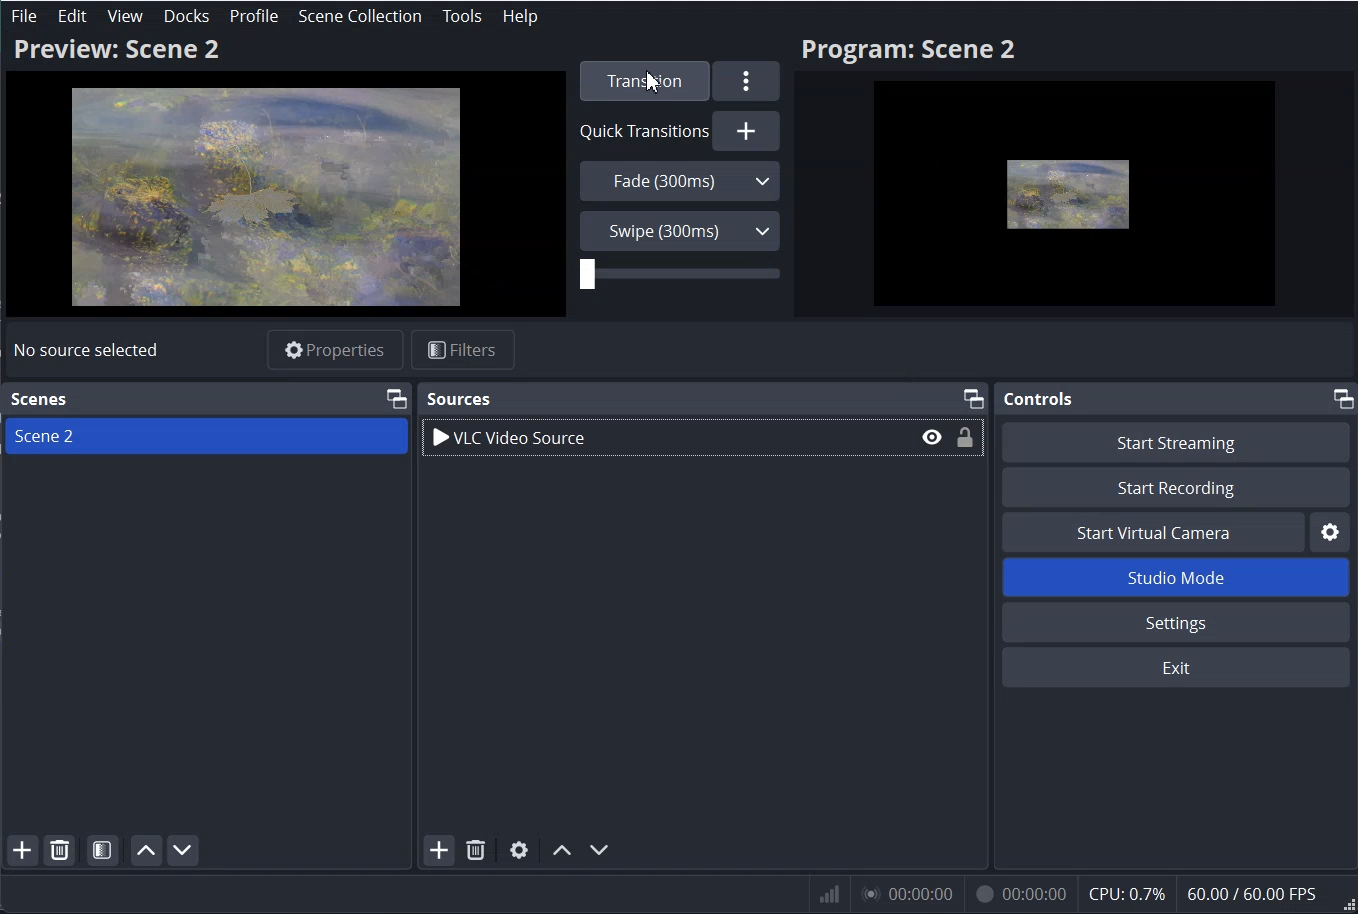  Describe the element at coordinates (665, 436) in the screenshot. I see `VLC Video Source` at that location.